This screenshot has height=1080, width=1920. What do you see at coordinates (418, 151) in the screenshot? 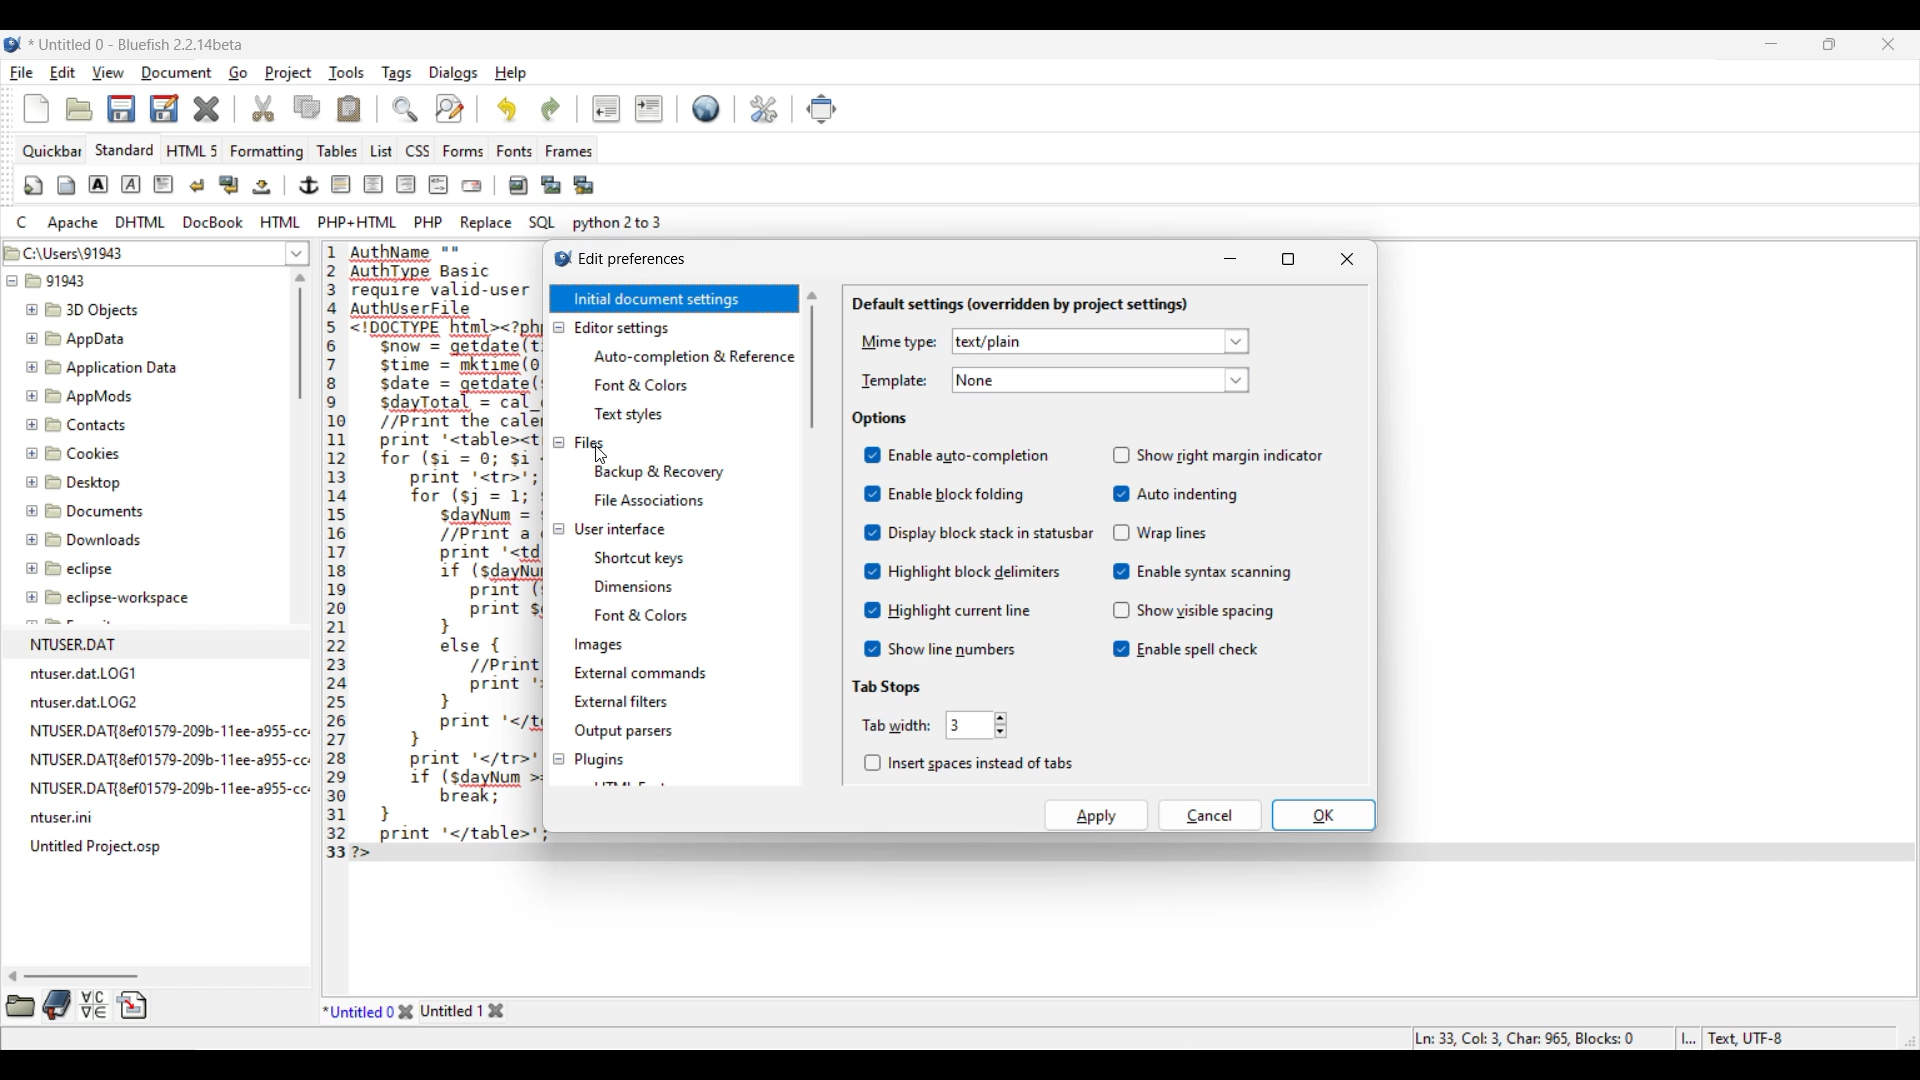
I see `CSS` at bounding box center [418, 151].